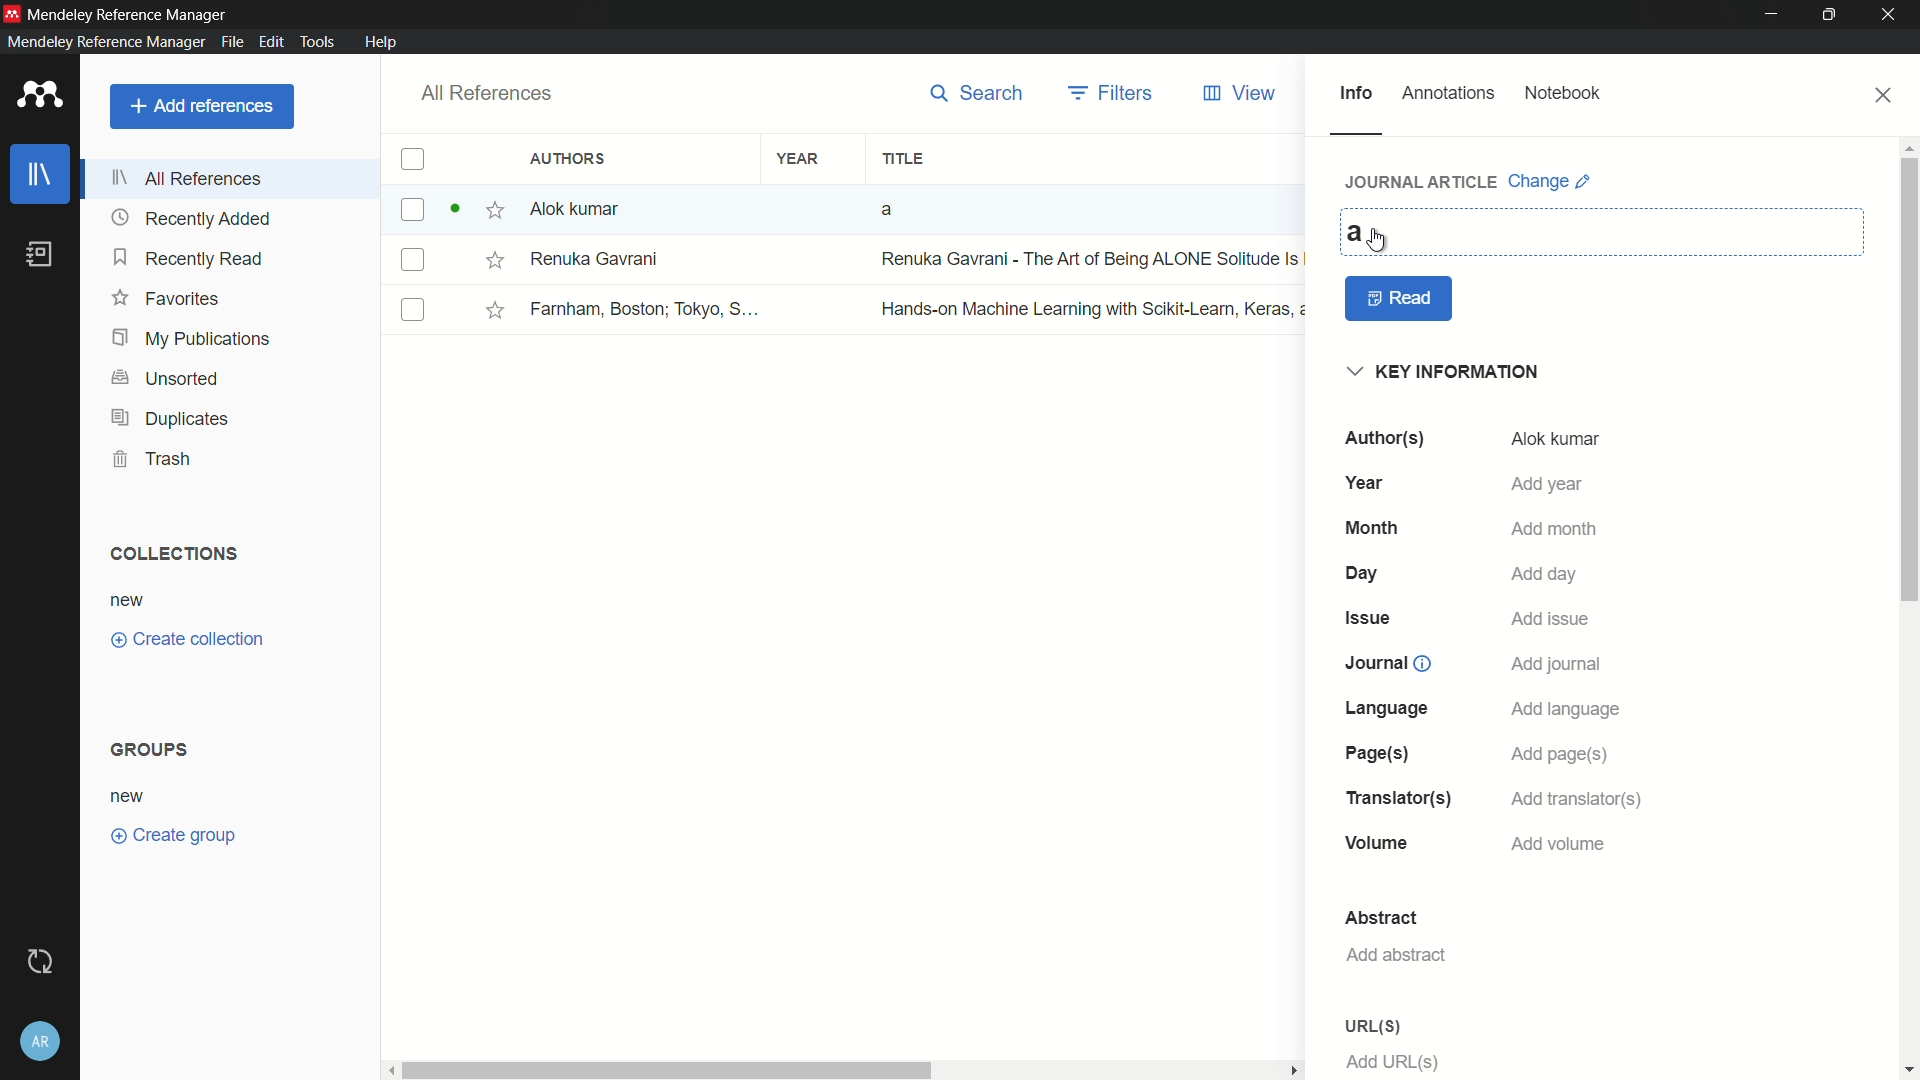 This screenshot has height=1080, width=1920. I want to click on add page, so click(1558, 756).